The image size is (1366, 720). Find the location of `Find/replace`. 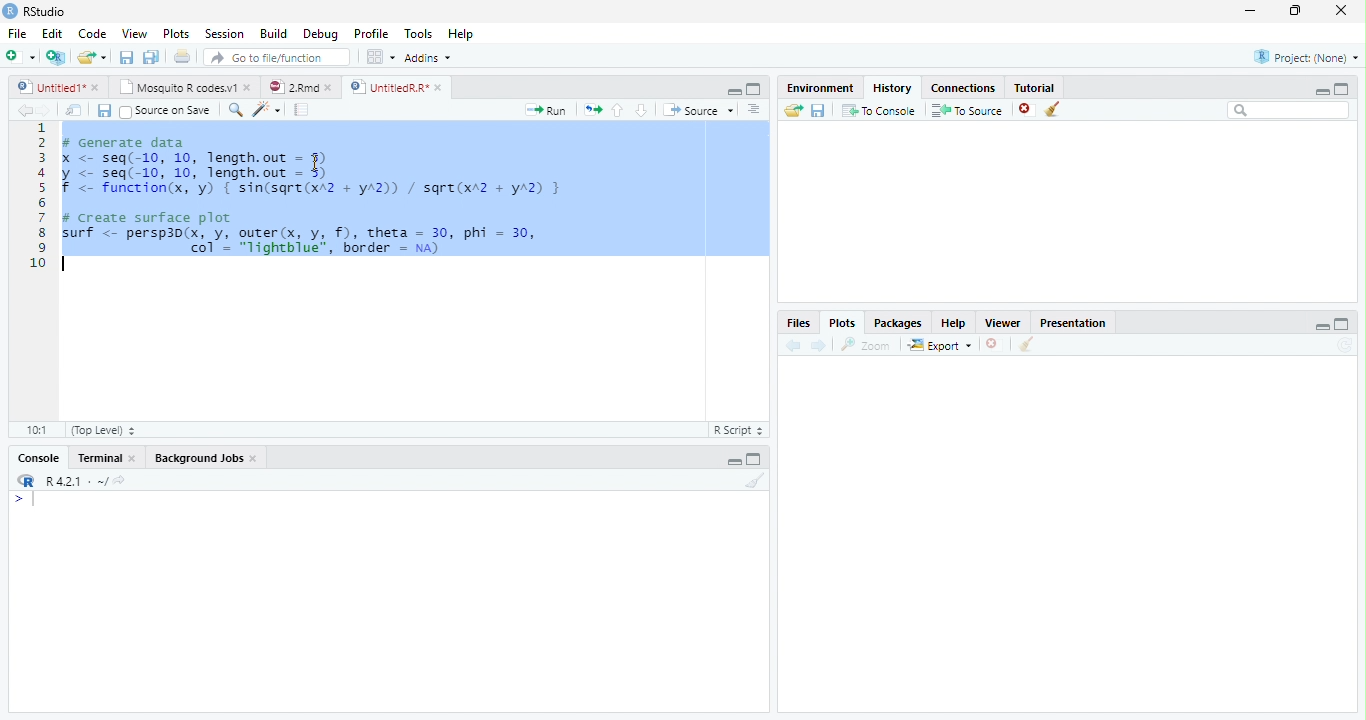

Find/replace is located at coordinates (234, 110).